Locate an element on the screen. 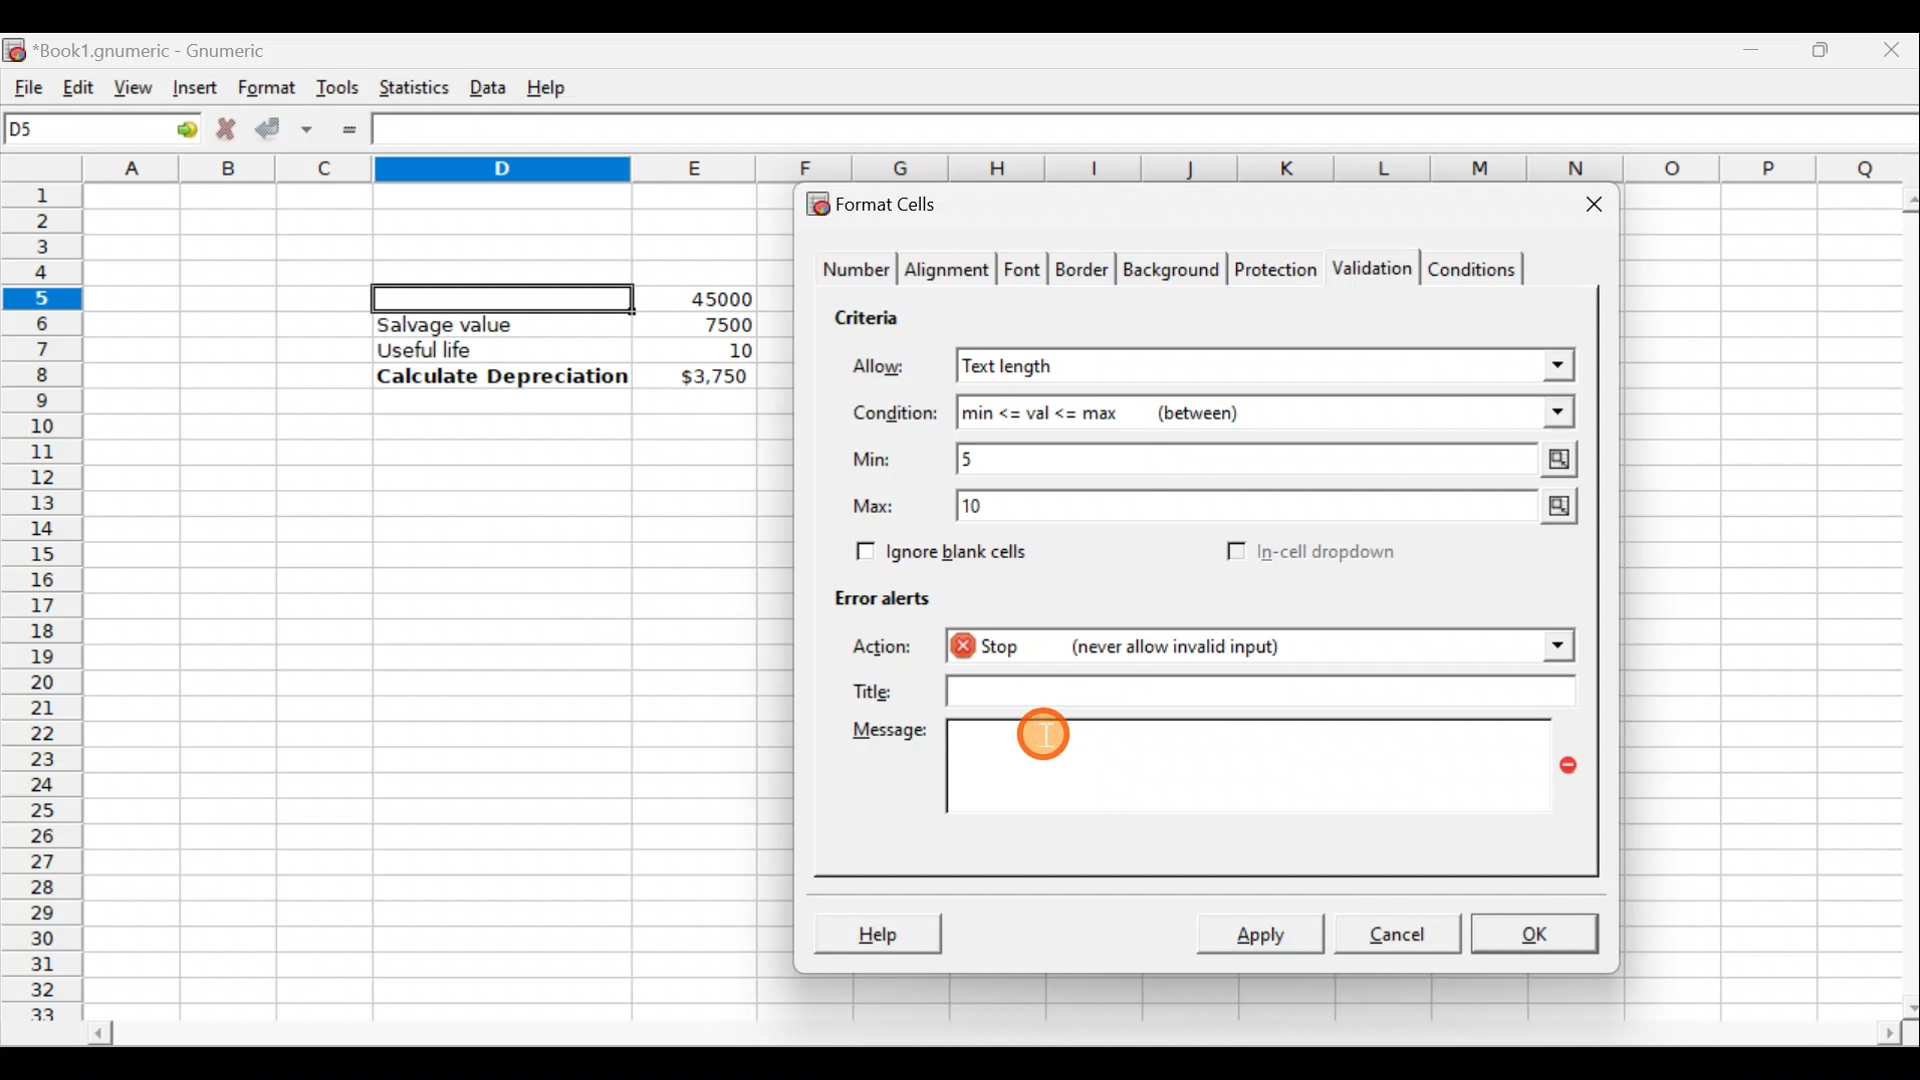  Text length selected is located at coordinates (1267, 367).